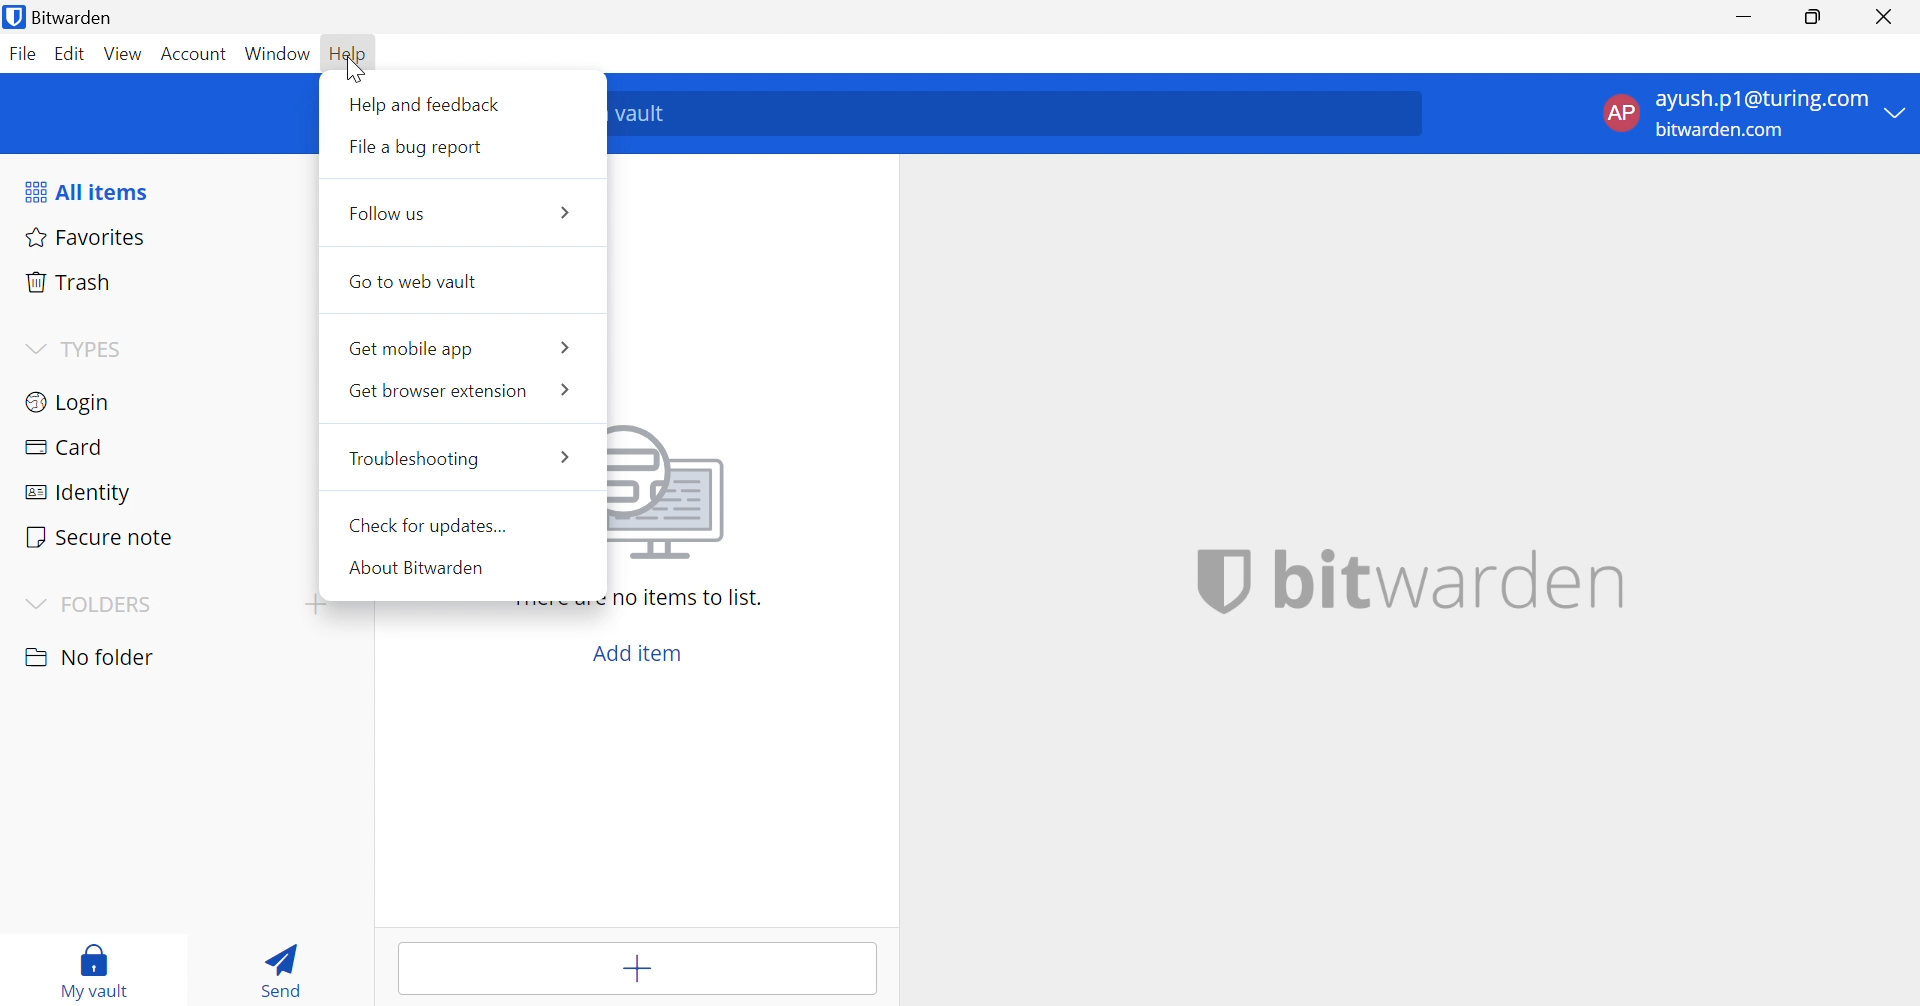 The width and height of the screenshot is (1920, 1006). I want to click on Send, so click(286, 966).